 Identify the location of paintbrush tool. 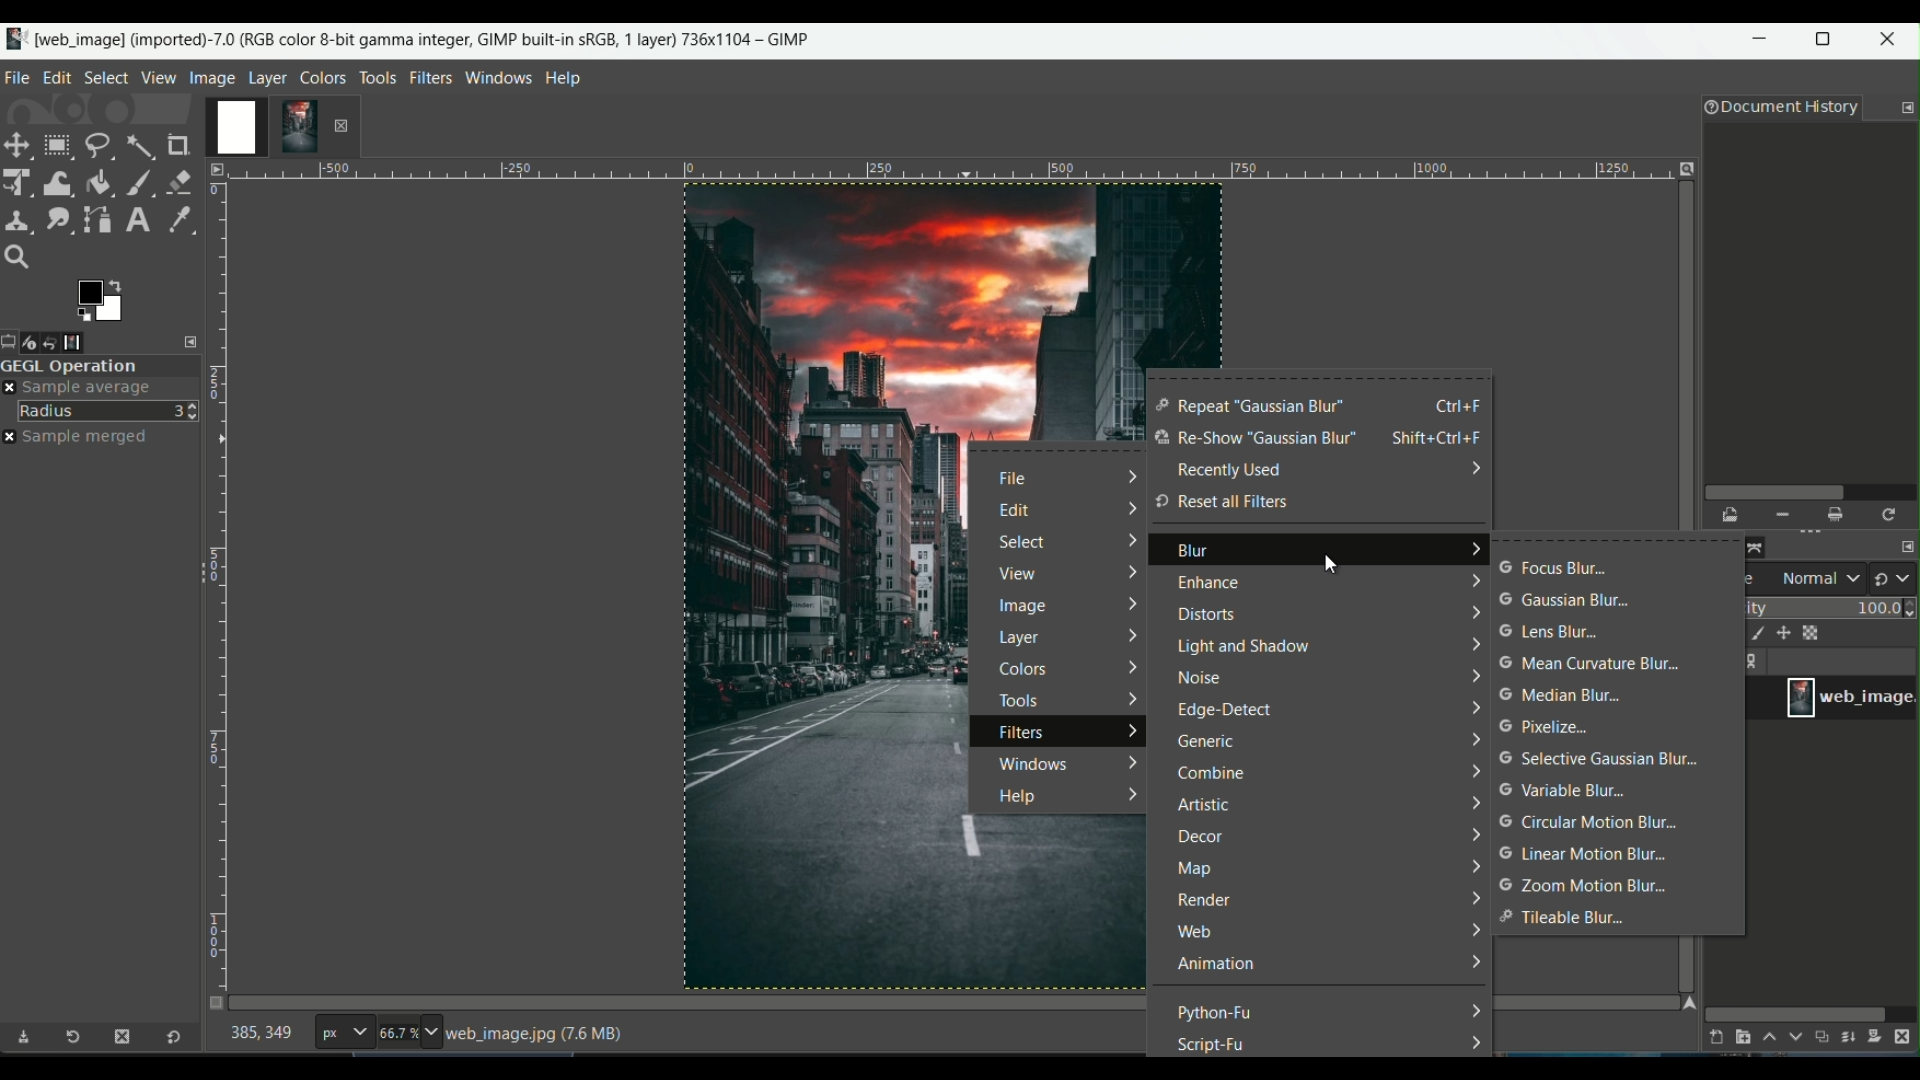
(139, 181).